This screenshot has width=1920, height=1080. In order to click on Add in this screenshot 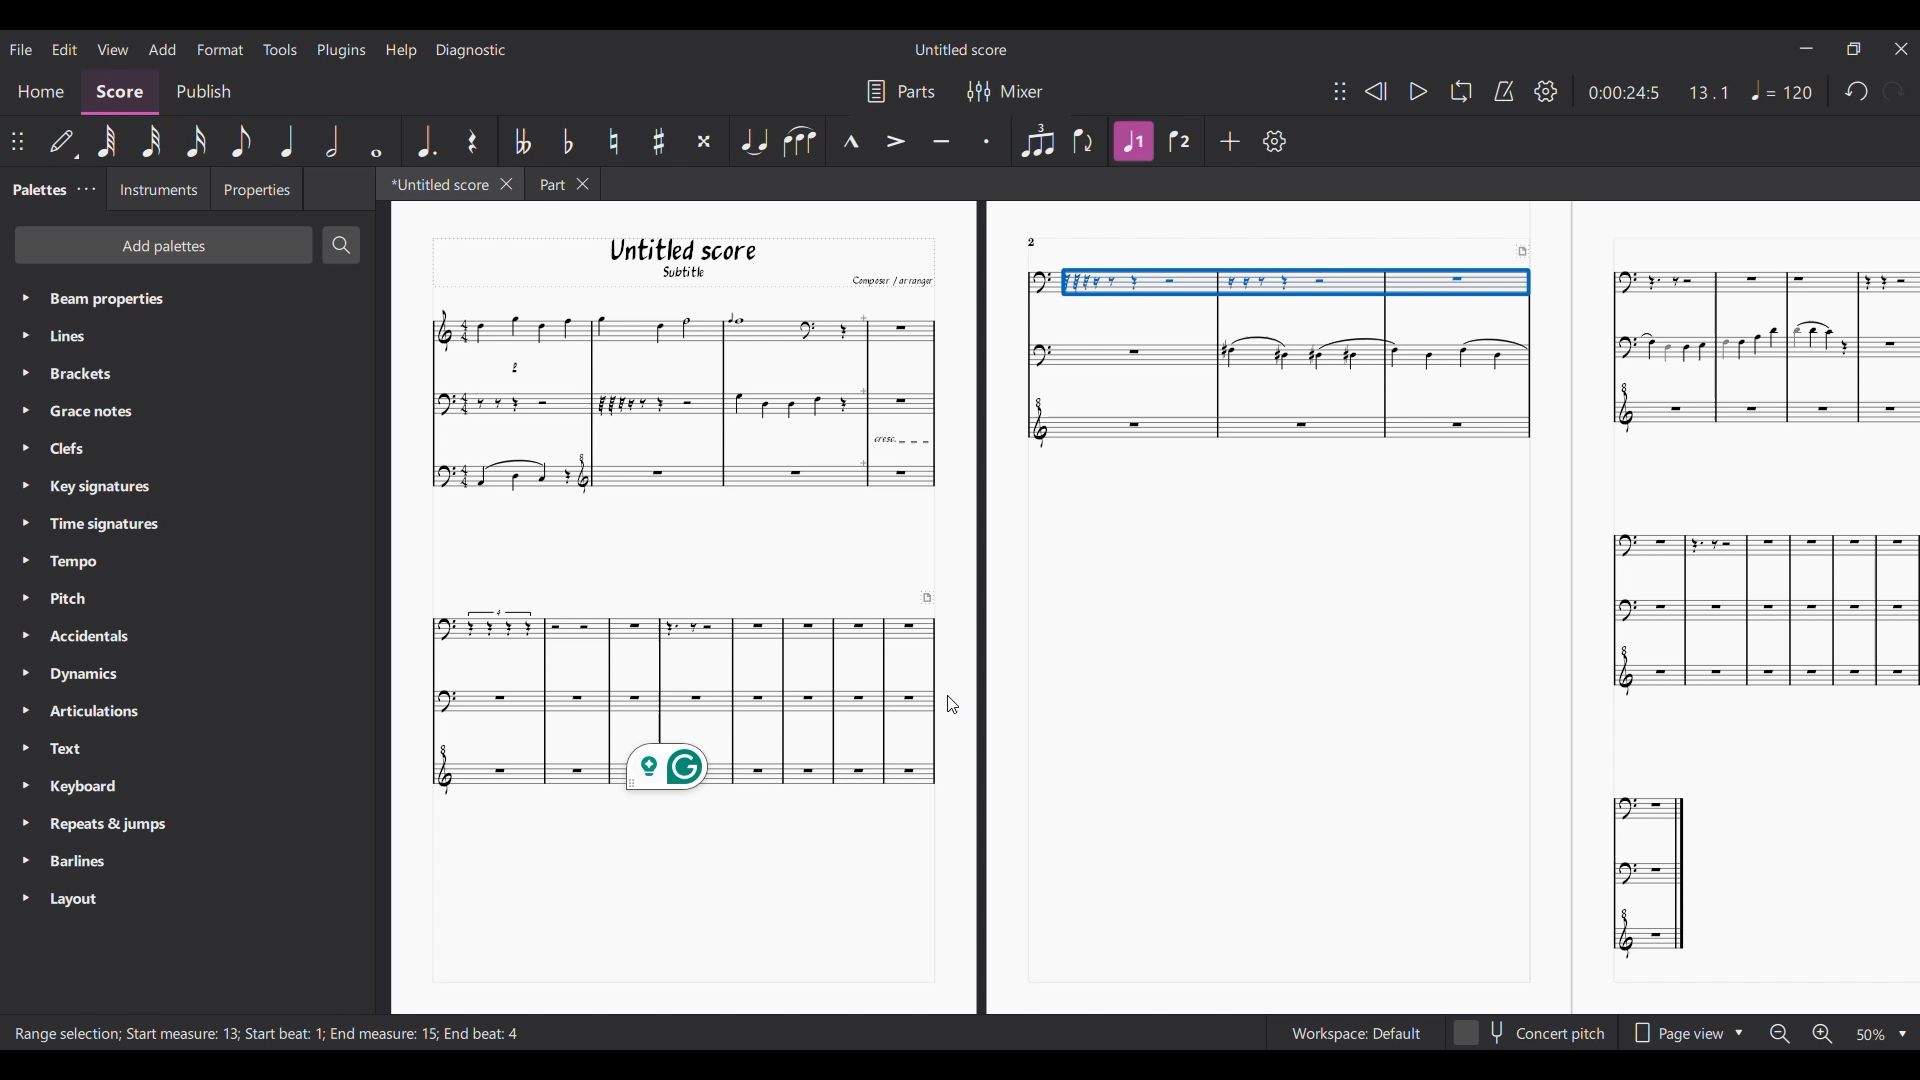, I will do `click(1231, 141)`.